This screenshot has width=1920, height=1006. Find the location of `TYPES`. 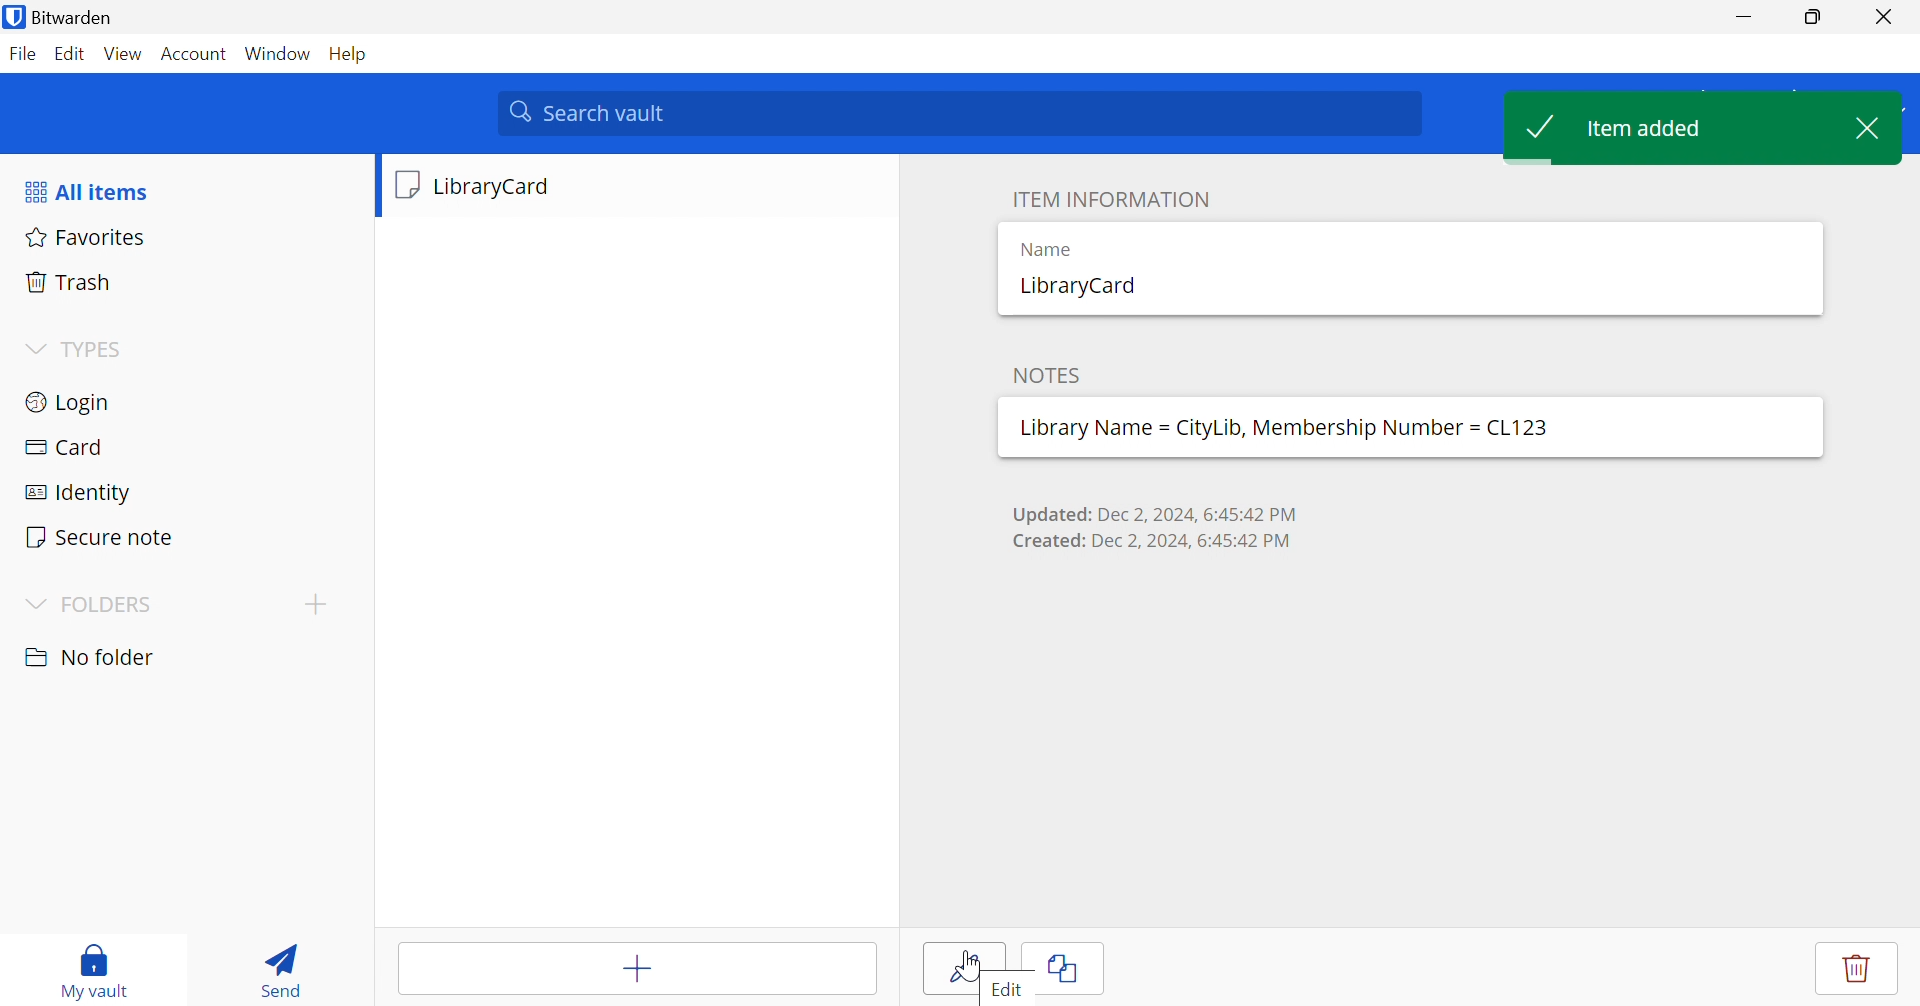

TYPES is located at coordinates (80, 349).